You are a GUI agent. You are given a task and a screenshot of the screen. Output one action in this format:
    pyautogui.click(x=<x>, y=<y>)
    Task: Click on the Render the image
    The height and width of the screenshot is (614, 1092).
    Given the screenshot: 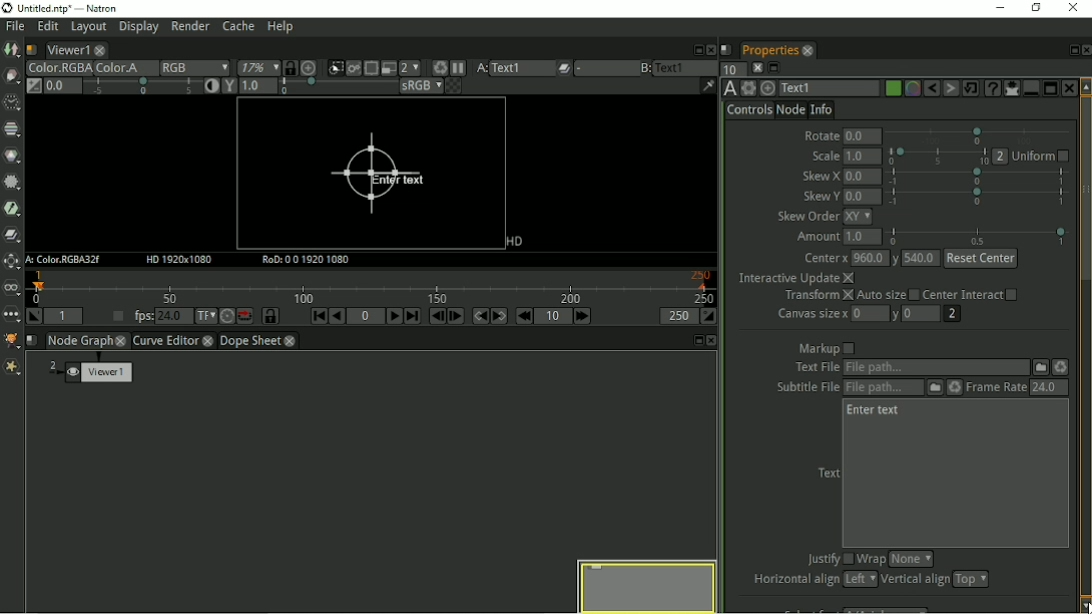 What is the action you would take?
    pyautogui.click(x=356, y=66)
    